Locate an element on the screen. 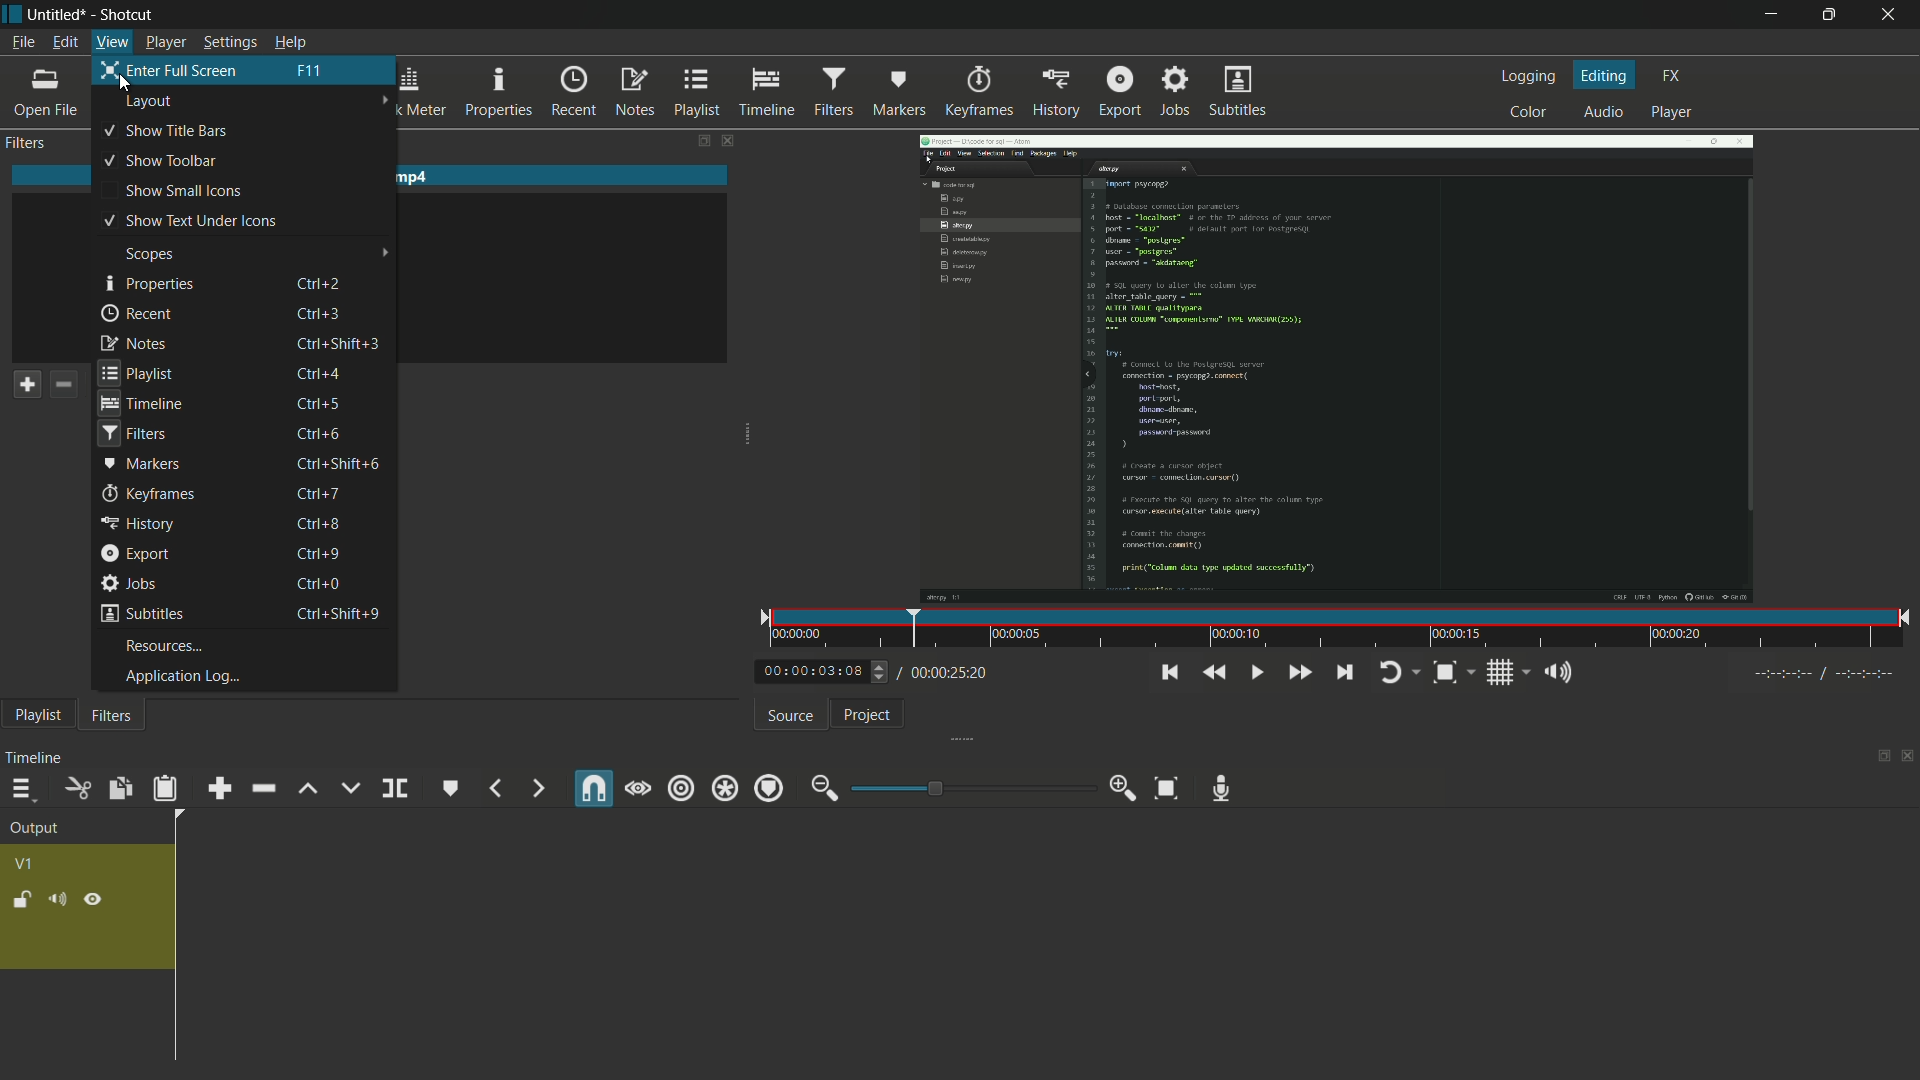 The width and height of the screenshot is (1920, 1080). zoom timeline to fit is located at coordinates (1169, 788).